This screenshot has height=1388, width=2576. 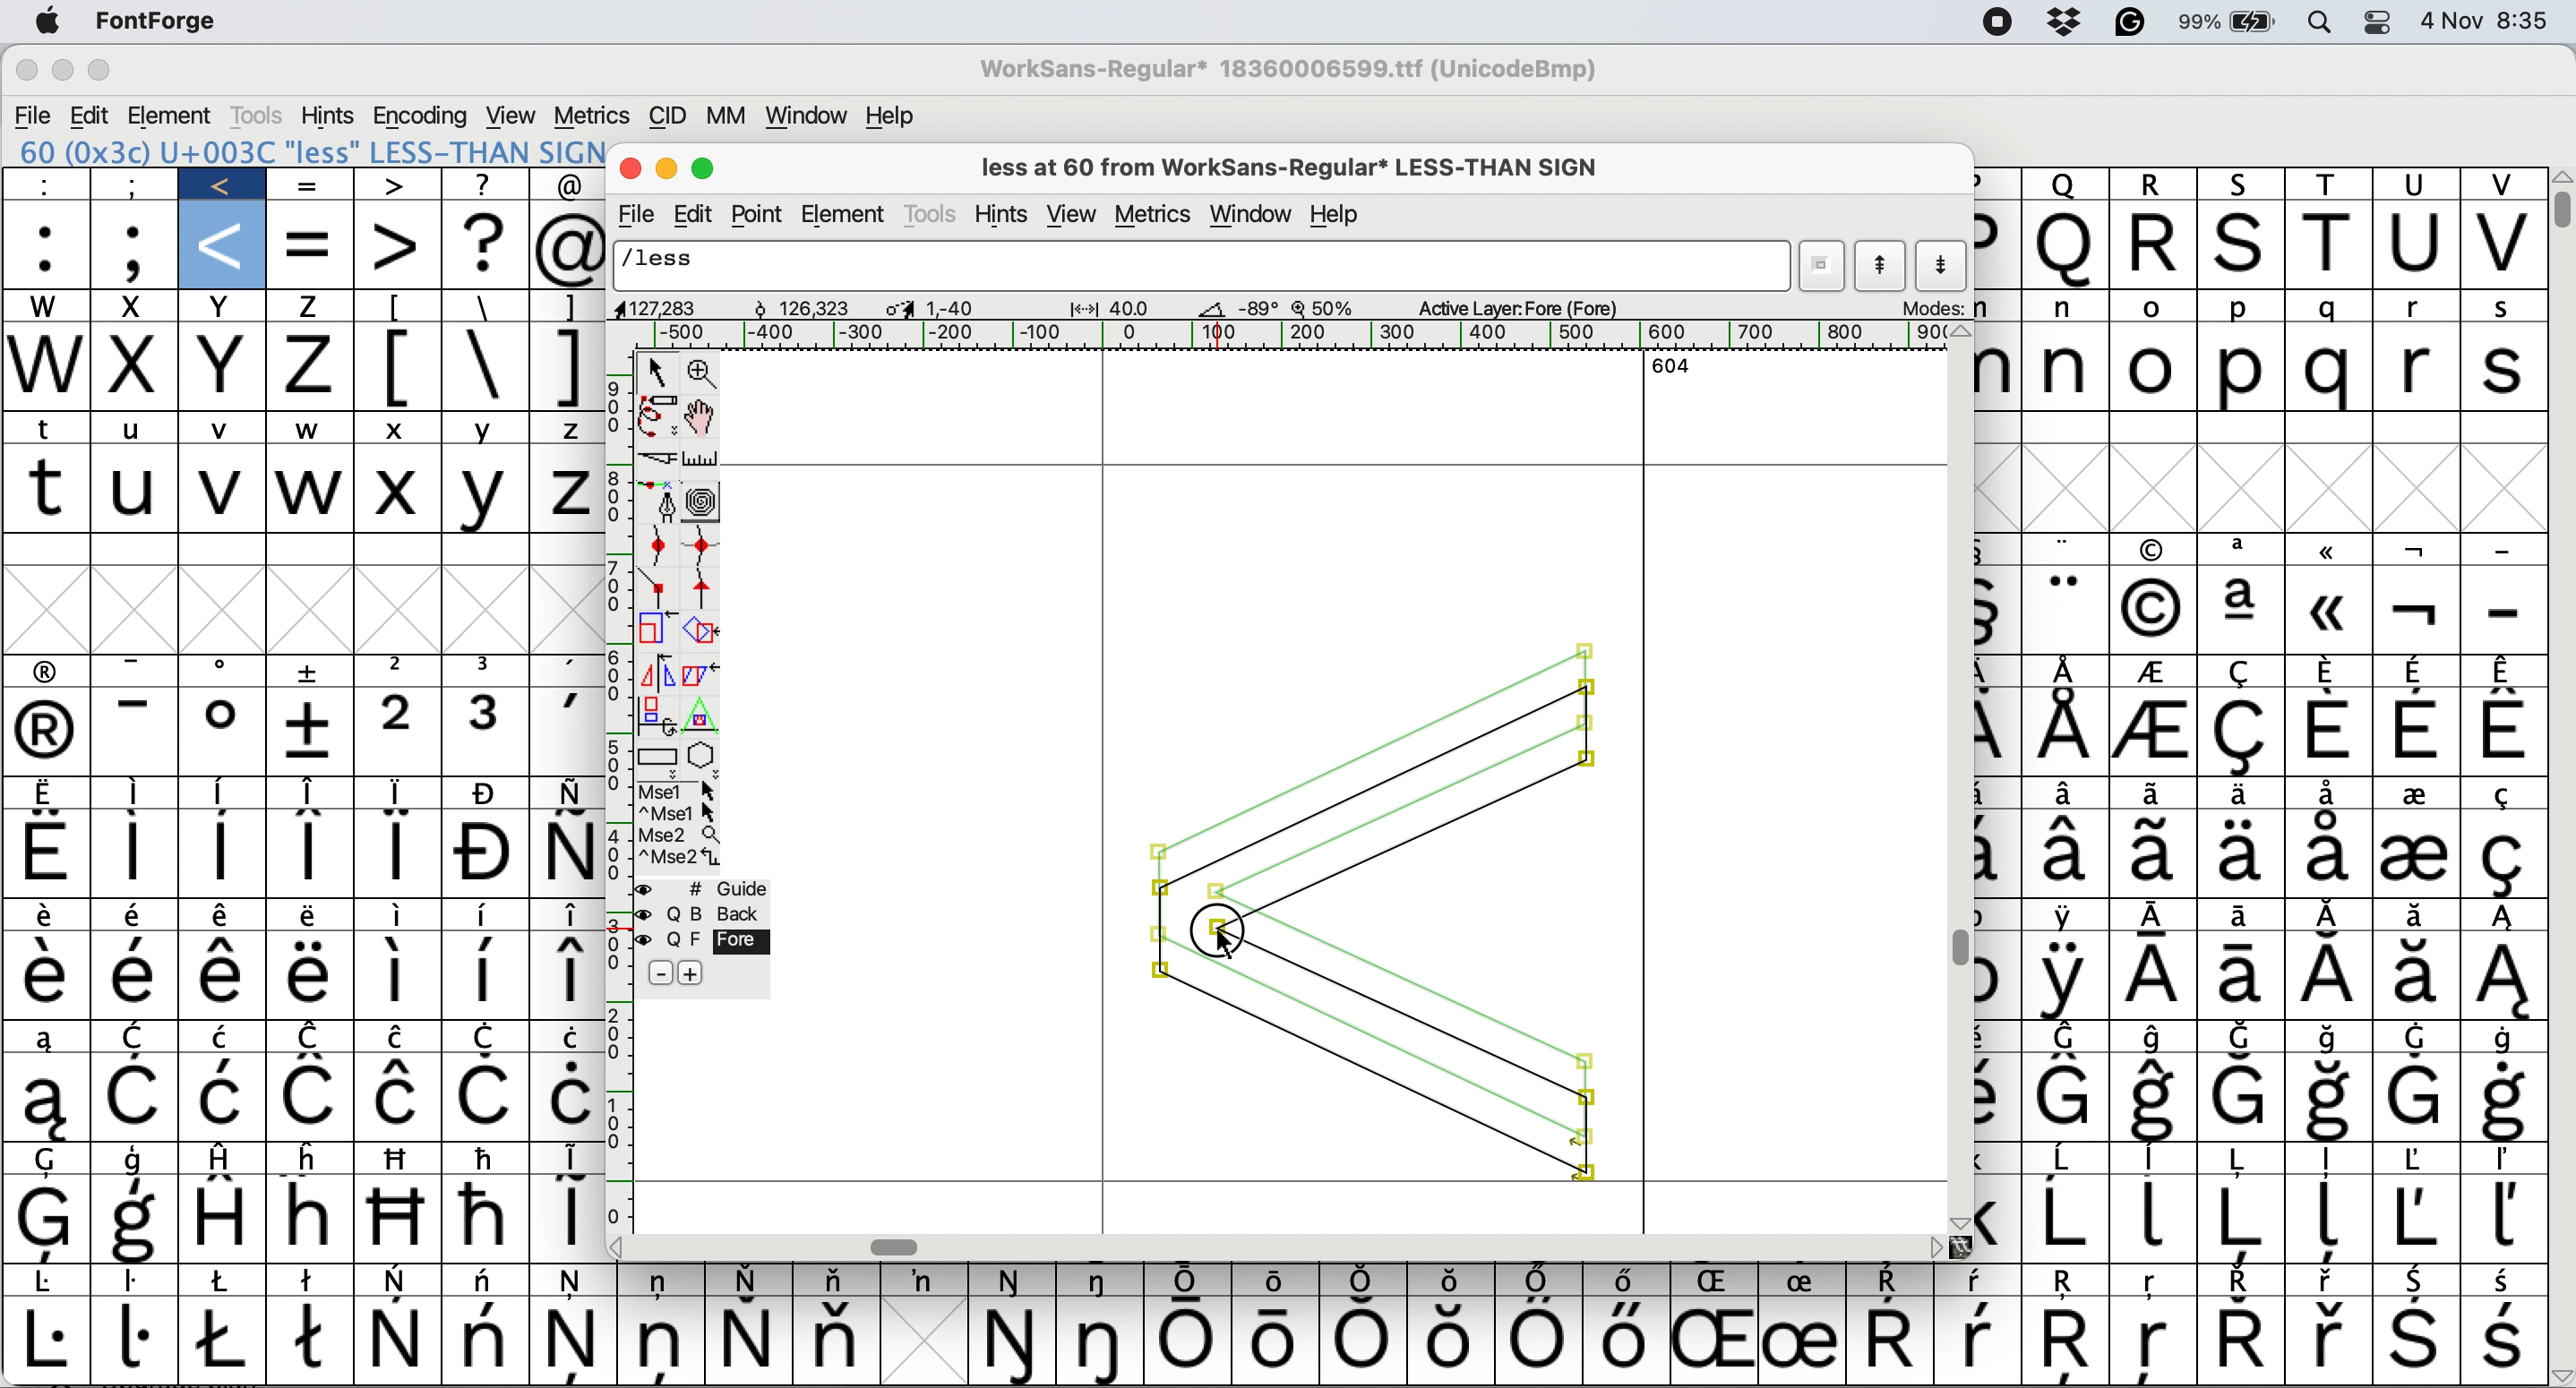 What do you see at coordinates (844, 1278) in the screenshot?
I see `Symbol` at bounding box center [844, 1278].